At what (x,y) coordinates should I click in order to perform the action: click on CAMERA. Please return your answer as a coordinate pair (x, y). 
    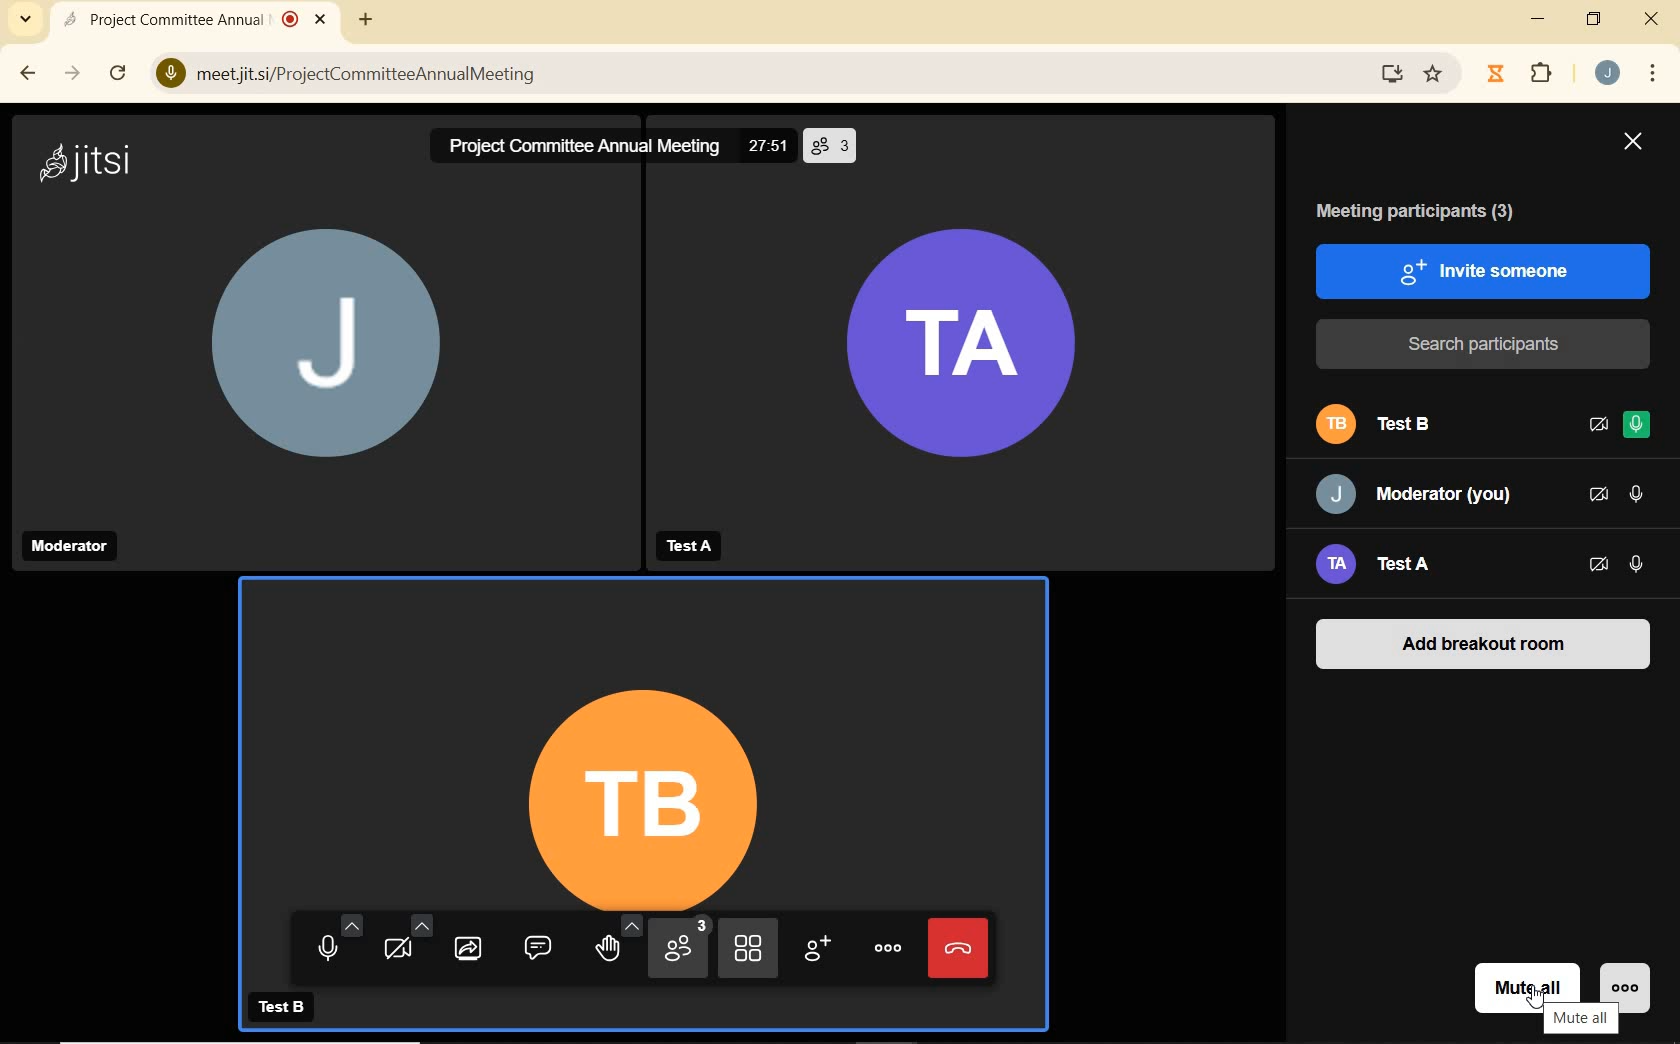
    Looking at the image, I should click on (1597, 425).